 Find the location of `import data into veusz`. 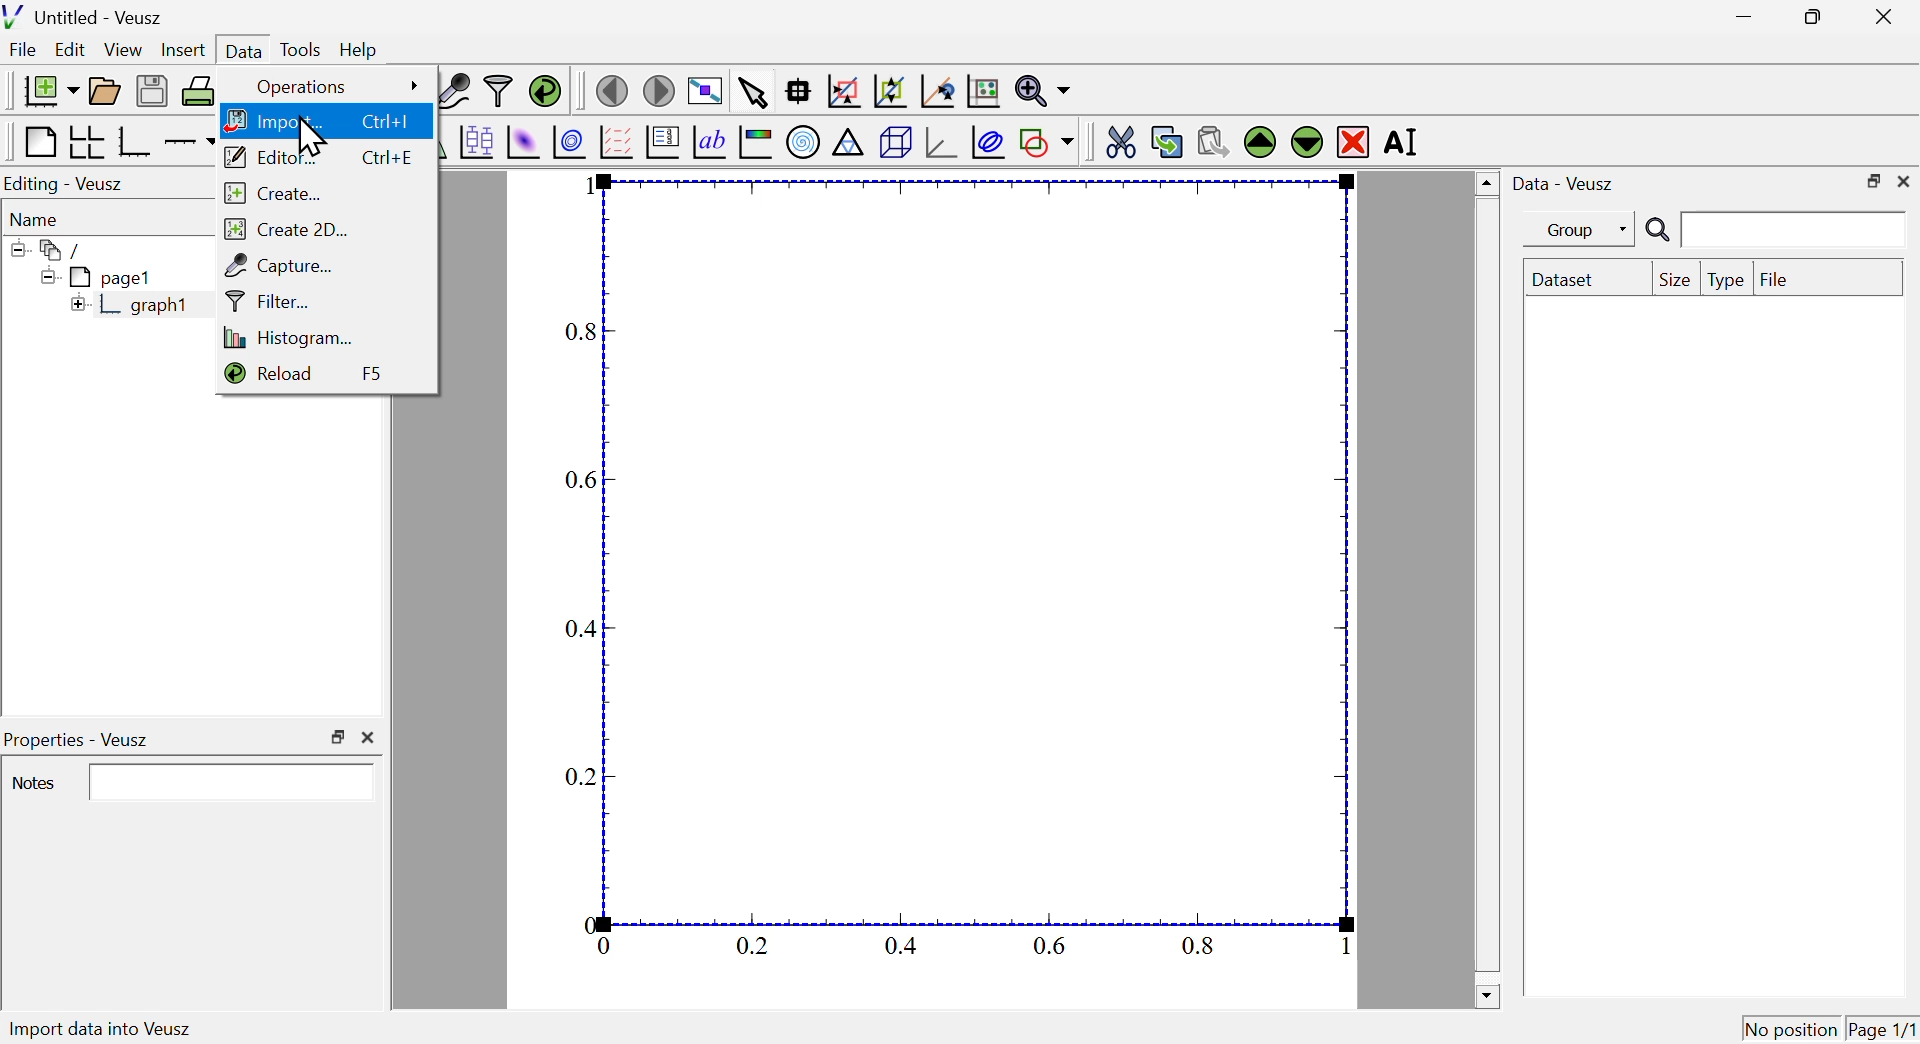

import data into veusz is located at coordinates (116, 1030).